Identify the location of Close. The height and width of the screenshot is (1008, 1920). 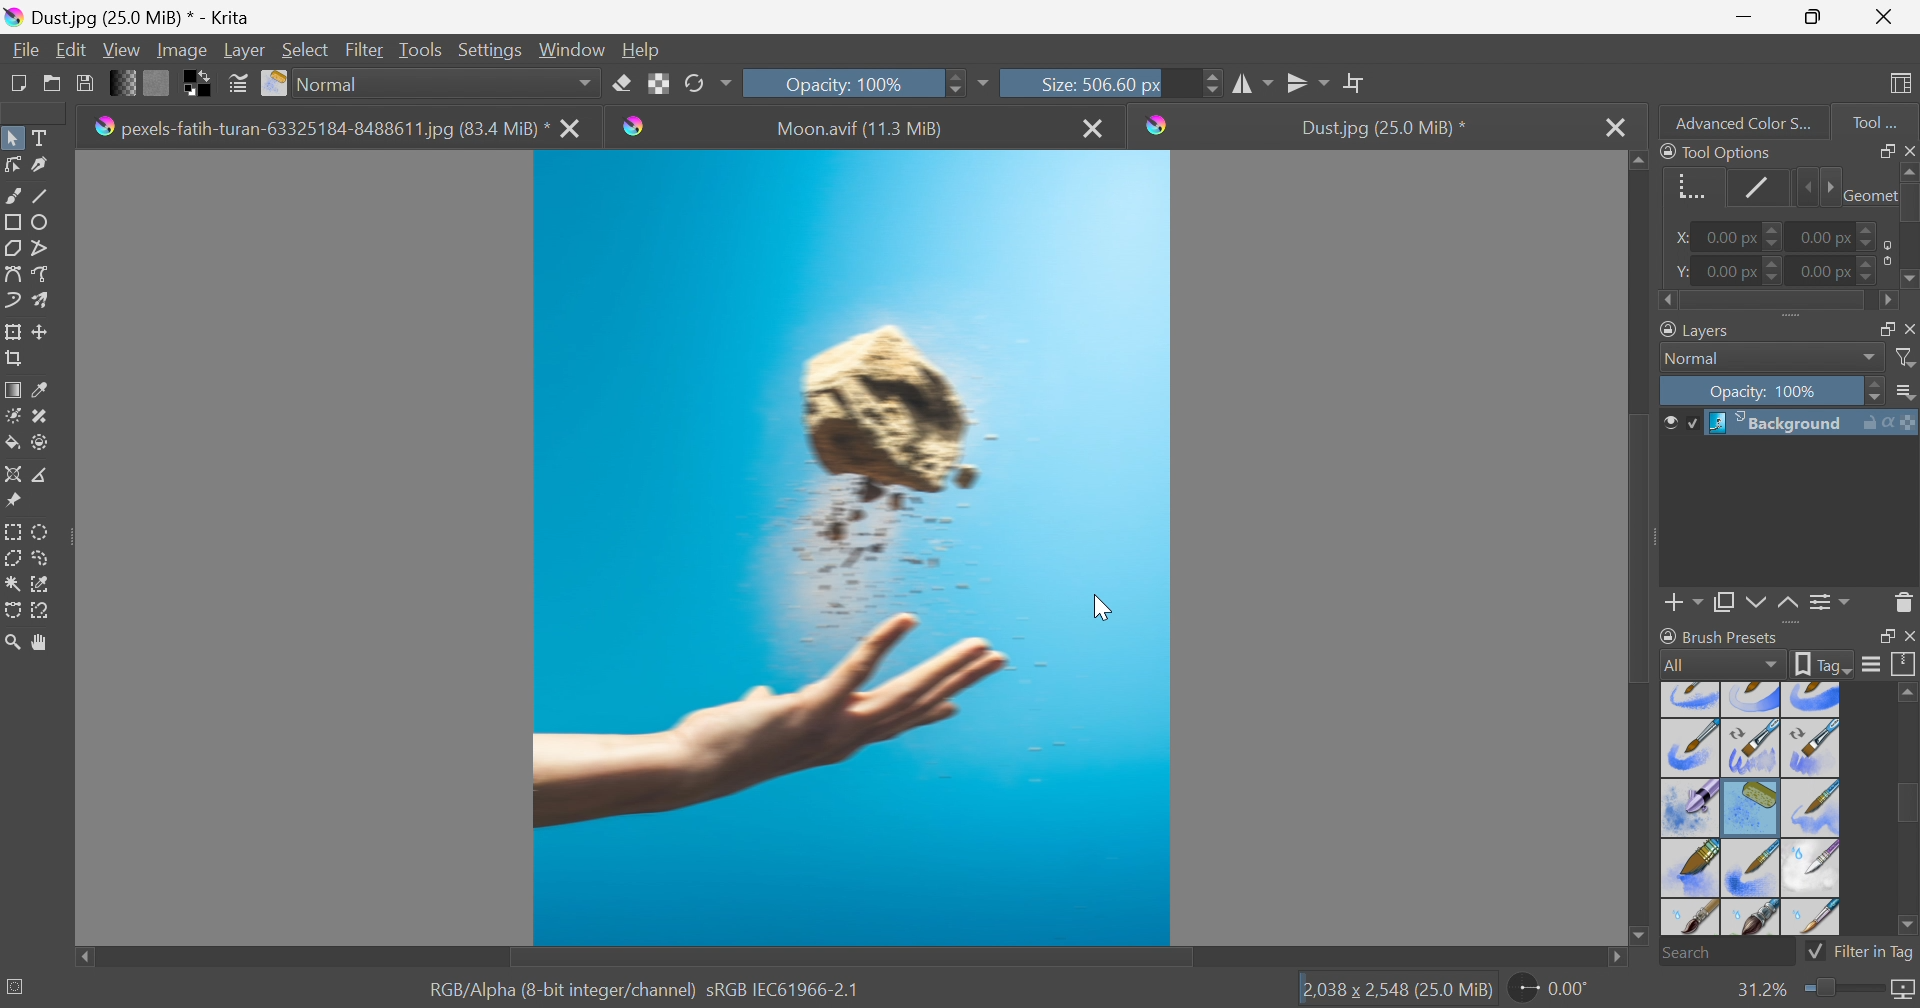
(1908, 149).